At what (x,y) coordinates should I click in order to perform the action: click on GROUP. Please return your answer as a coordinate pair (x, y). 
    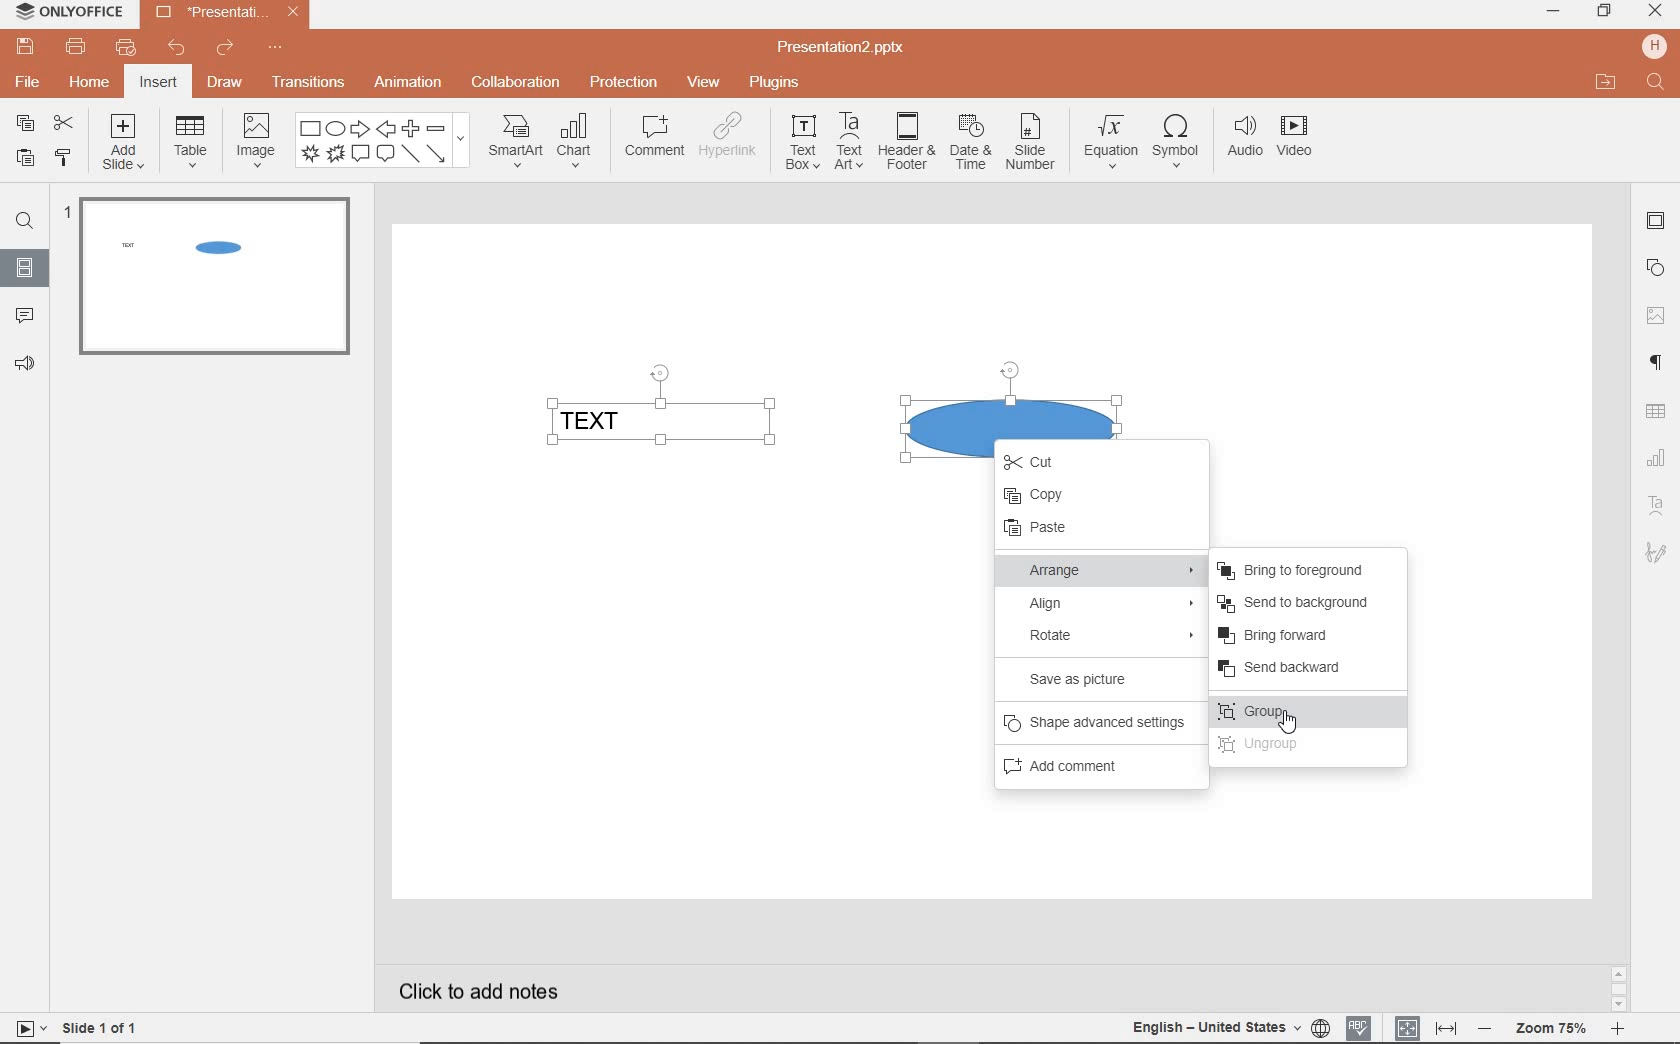
    Looking at the image, I should click on (1302, 713).